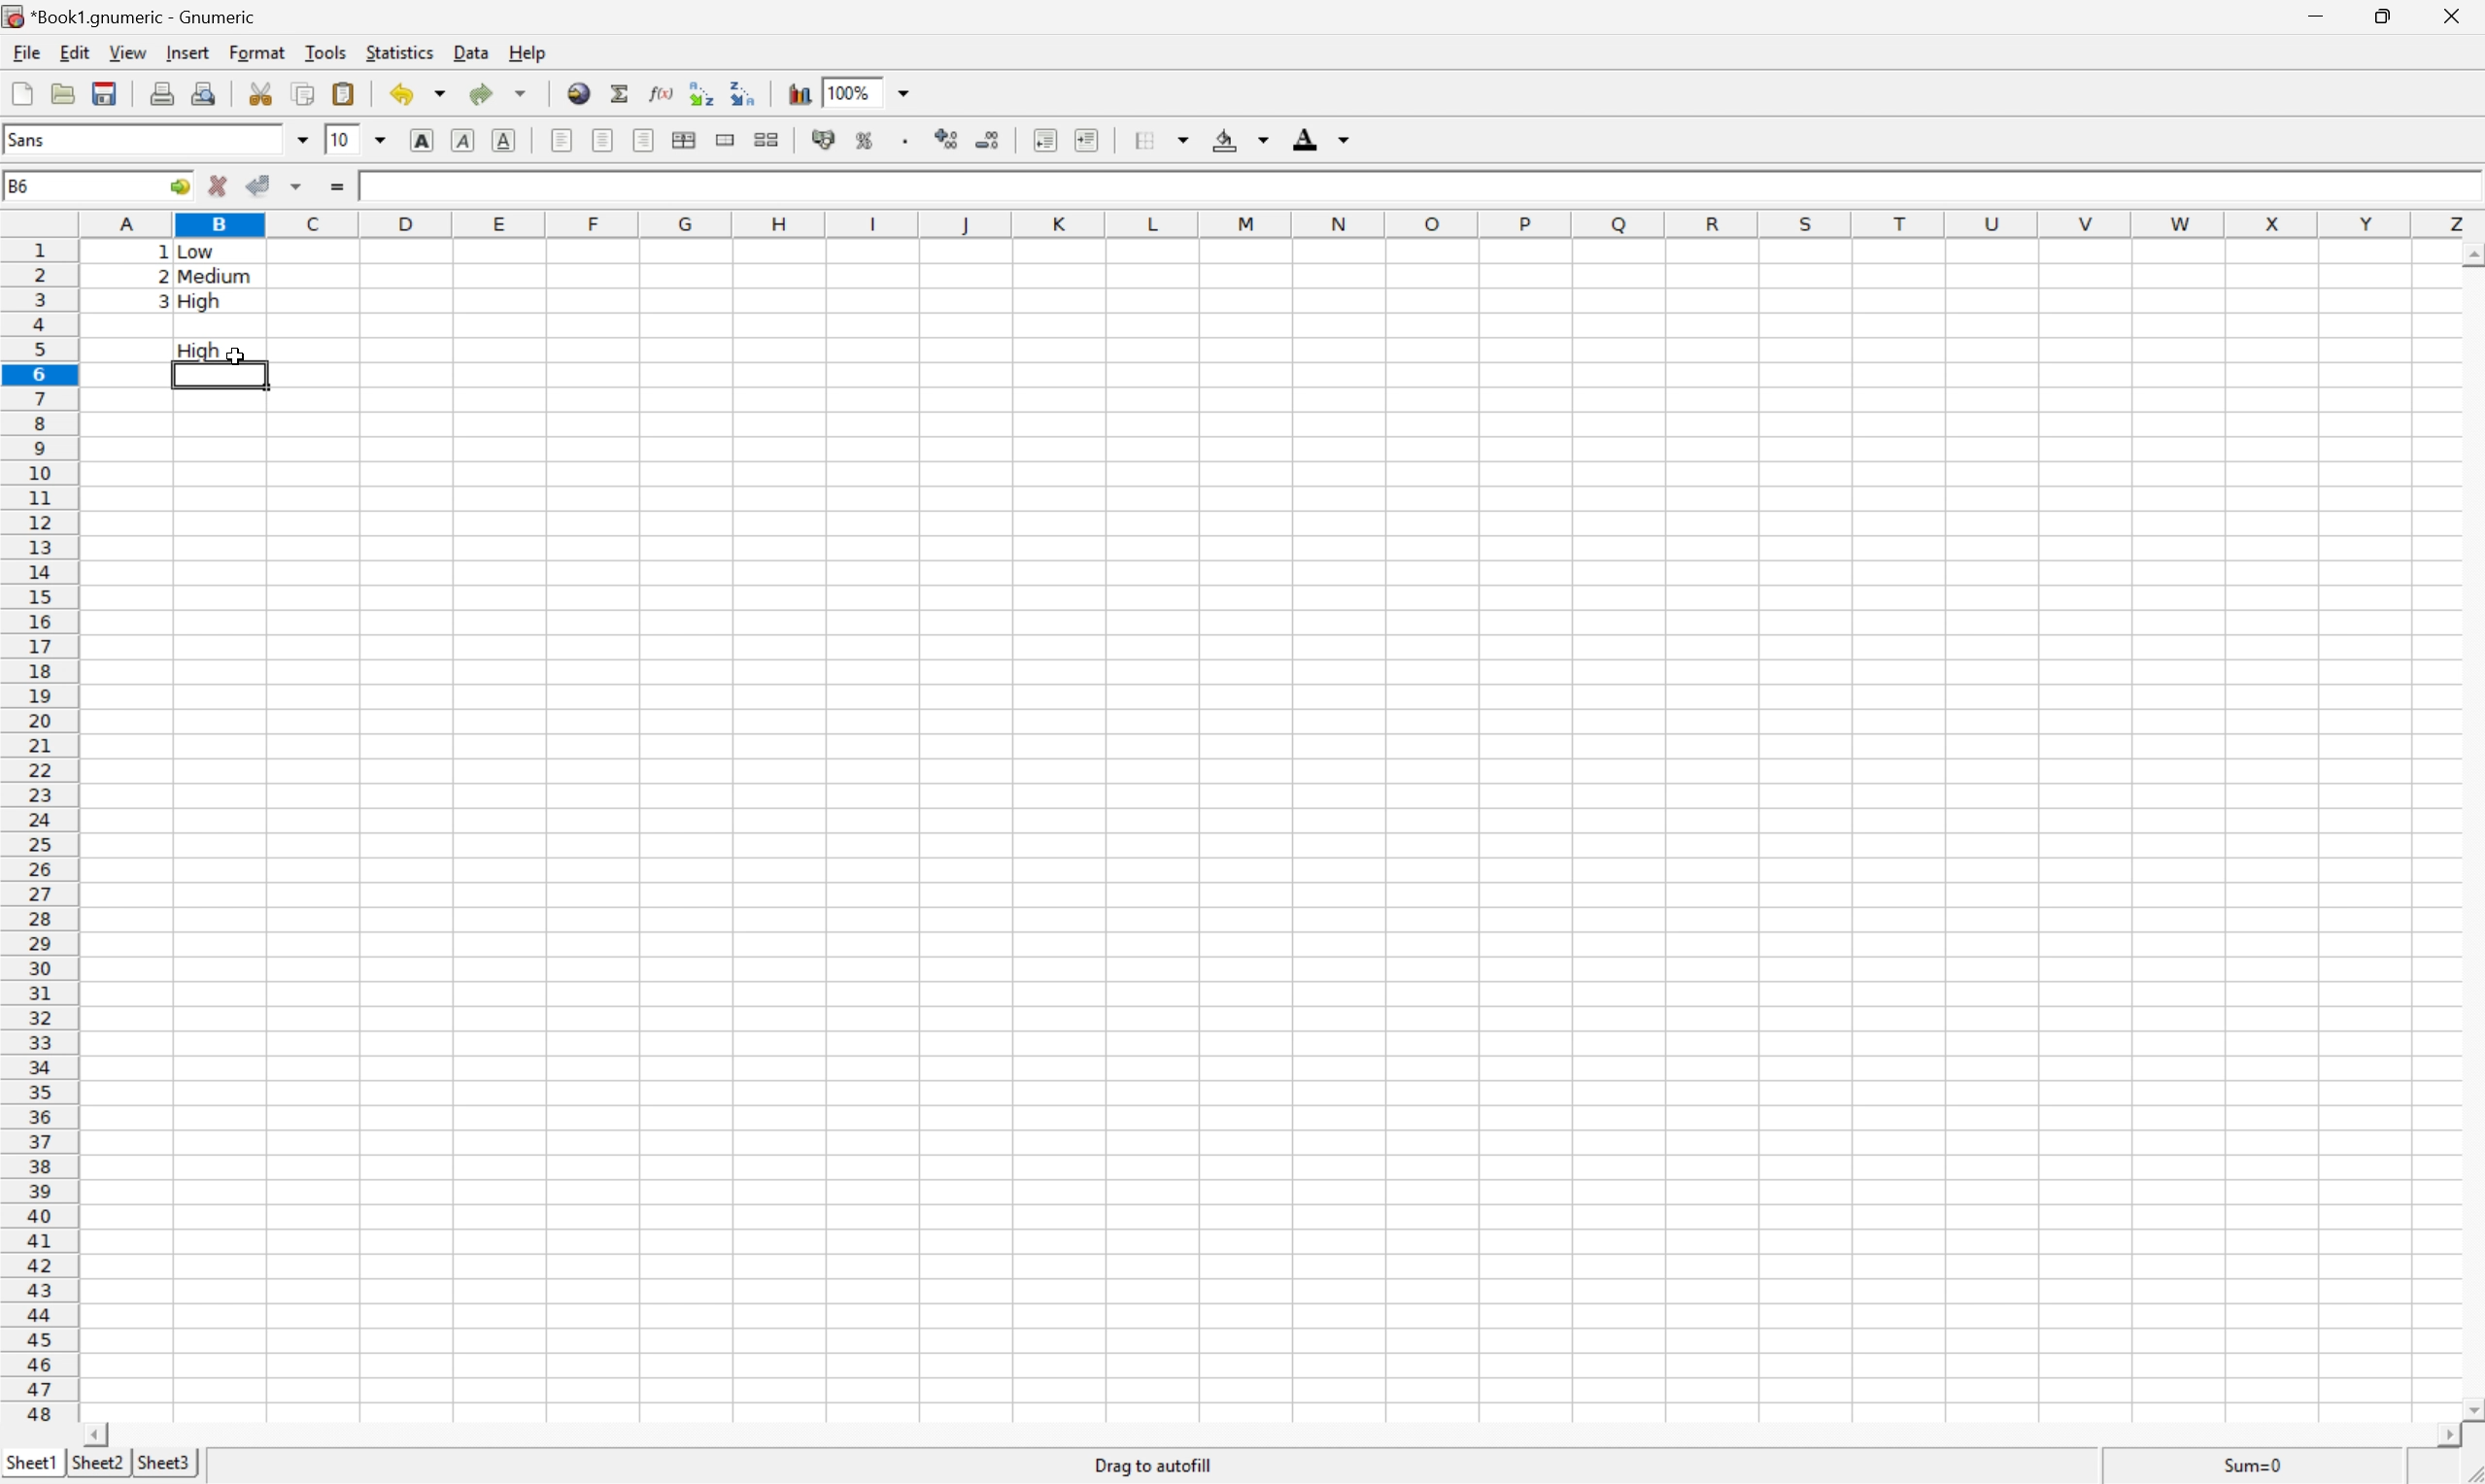  Describe the element at coordinates (201, 92) in the screenshot. I see `Print preview` at that location.